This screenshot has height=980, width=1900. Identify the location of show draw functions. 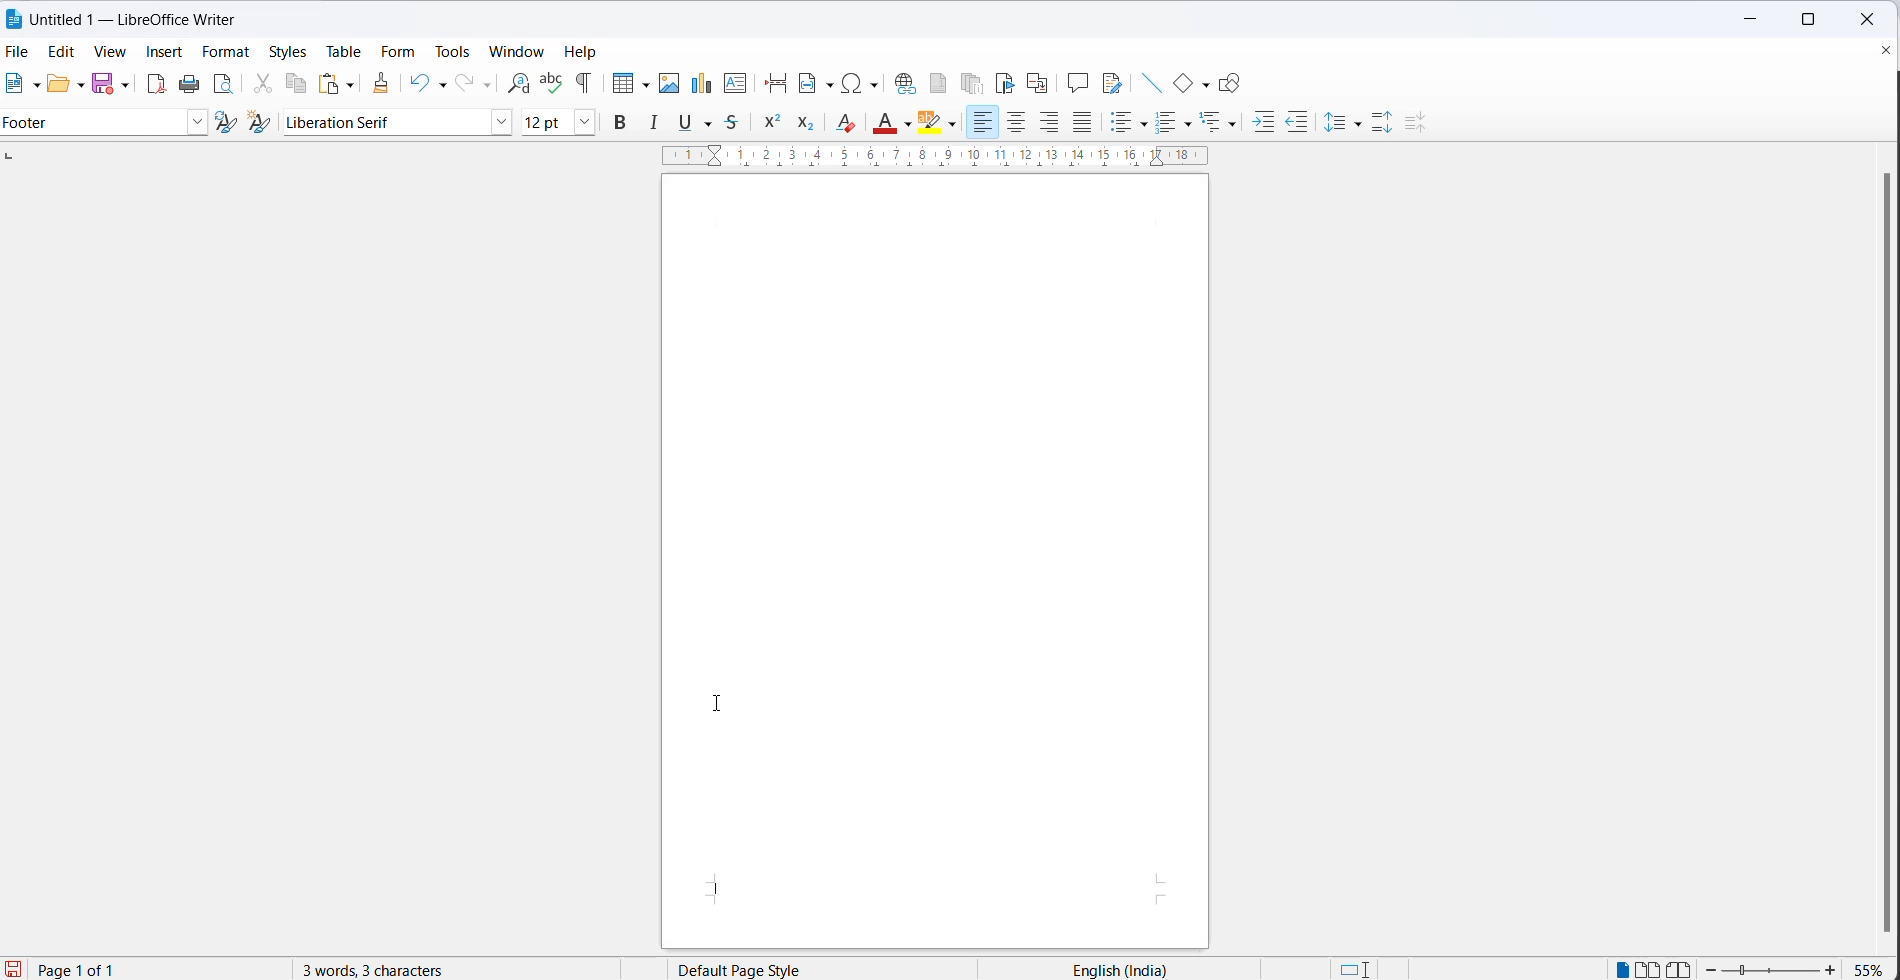
(1237, 83).